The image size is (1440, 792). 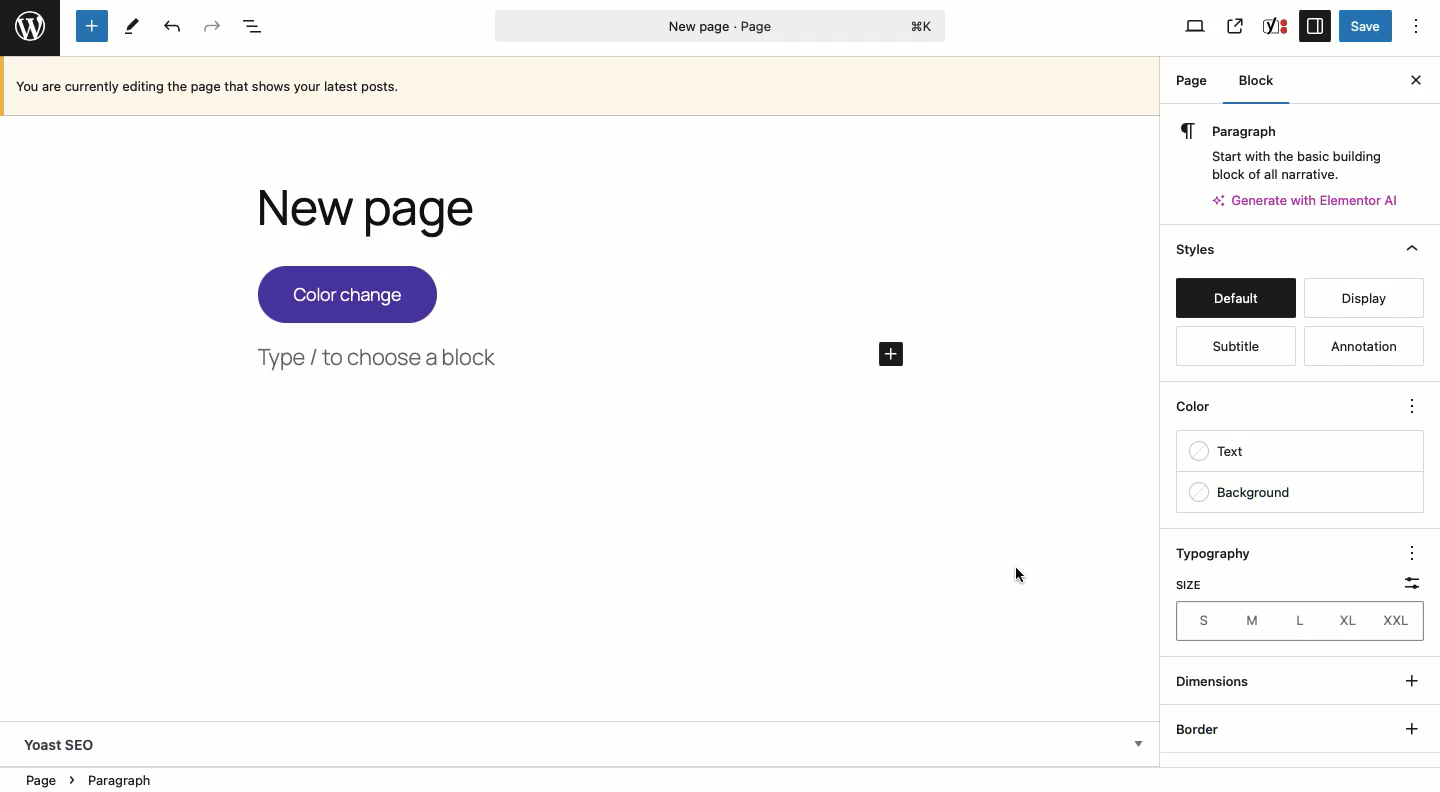 What do you see at coordinates (1235, 27) in the screenshot?
I see `View page` at bounding box center [1235, 27].